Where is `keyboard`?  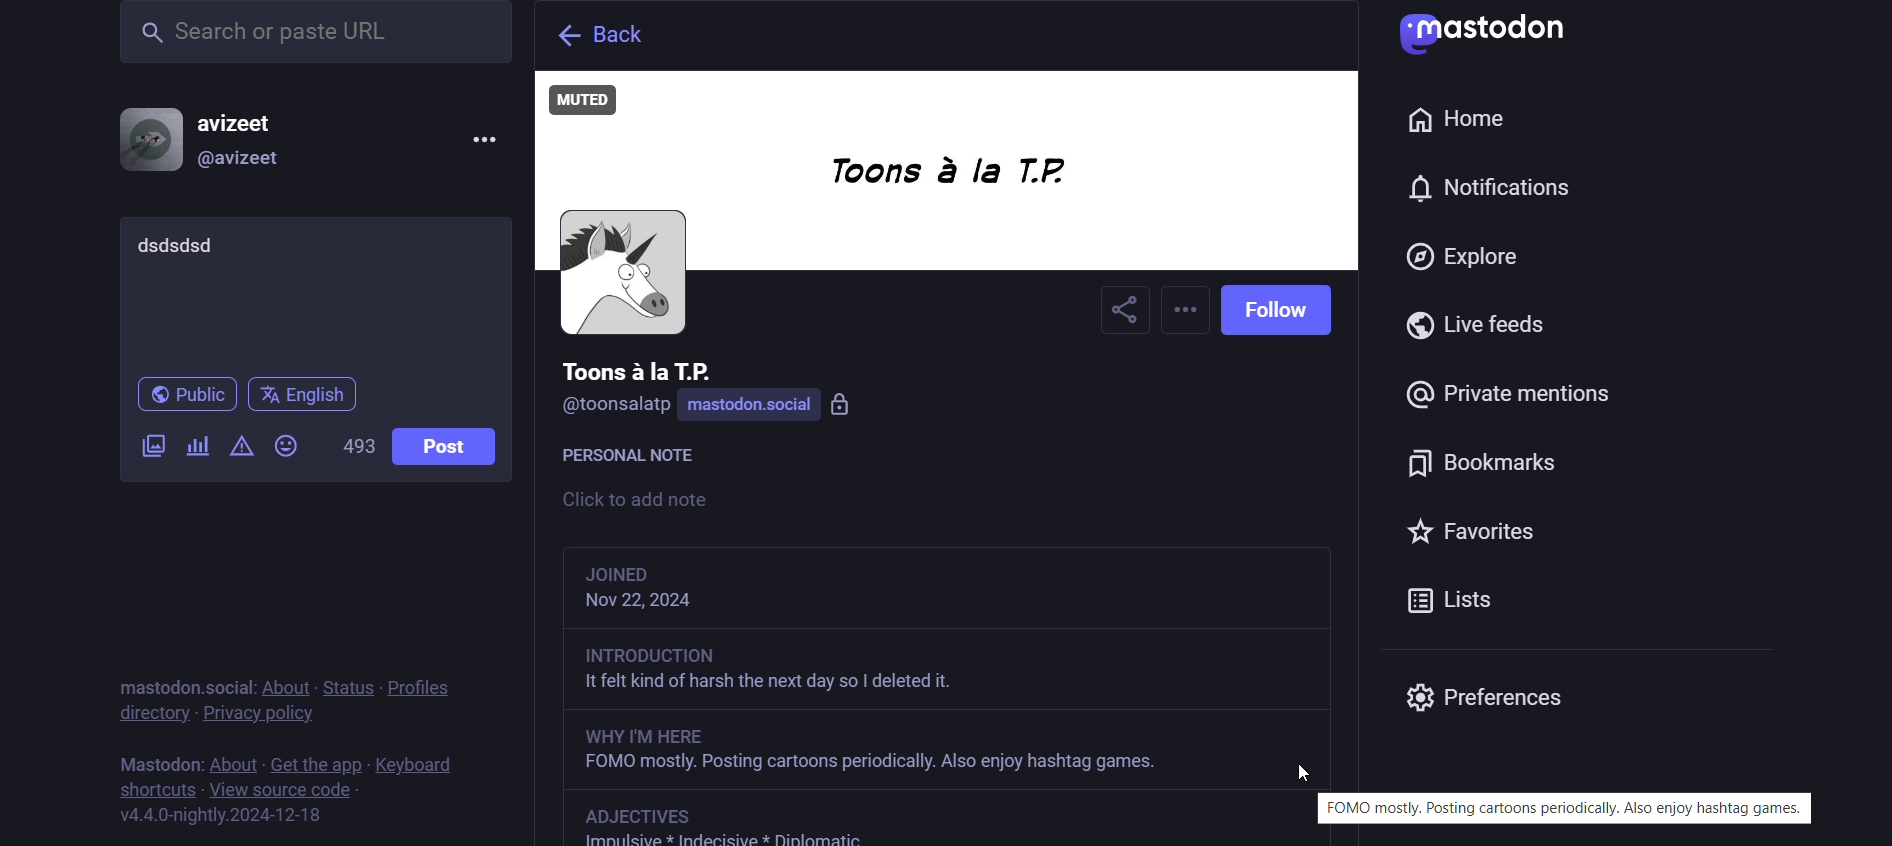 keyboard is located at coordinates (426, 763).